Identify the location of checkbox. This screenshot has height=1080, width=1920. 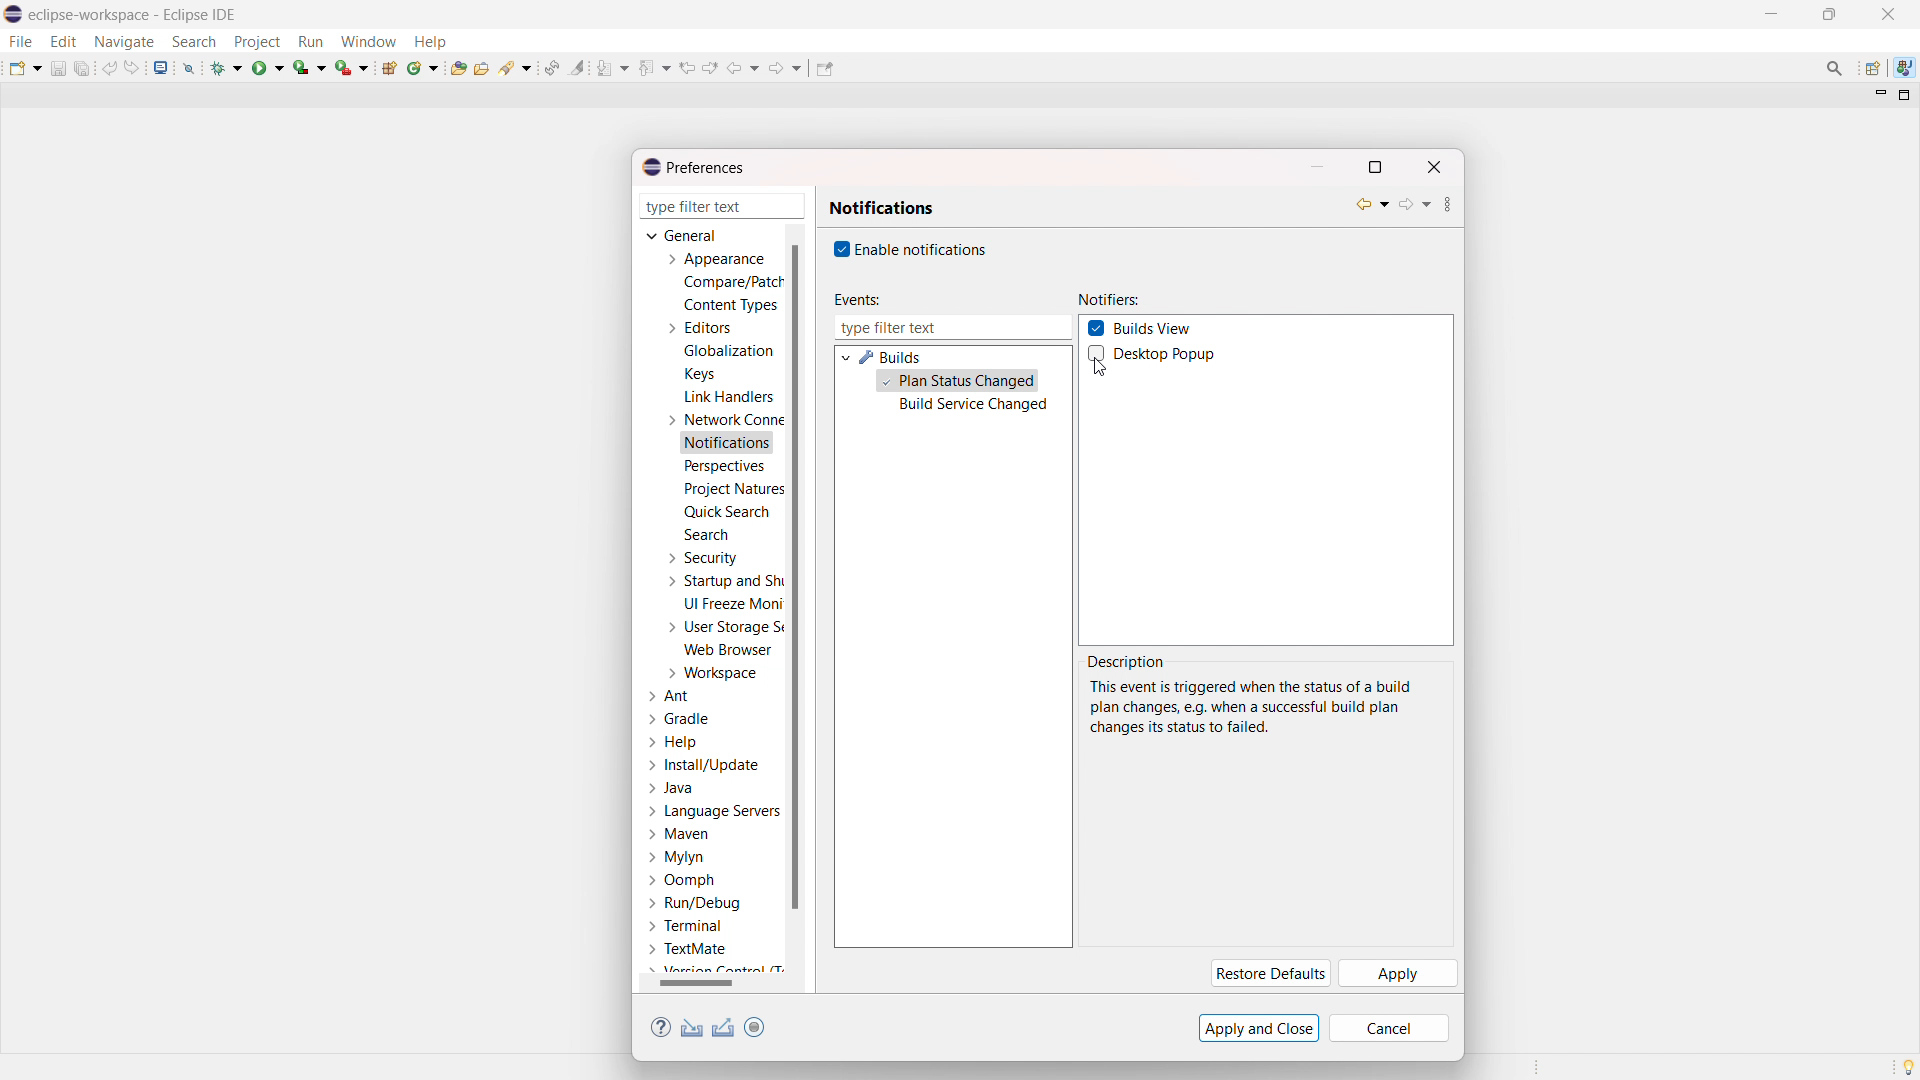
(839, 249).